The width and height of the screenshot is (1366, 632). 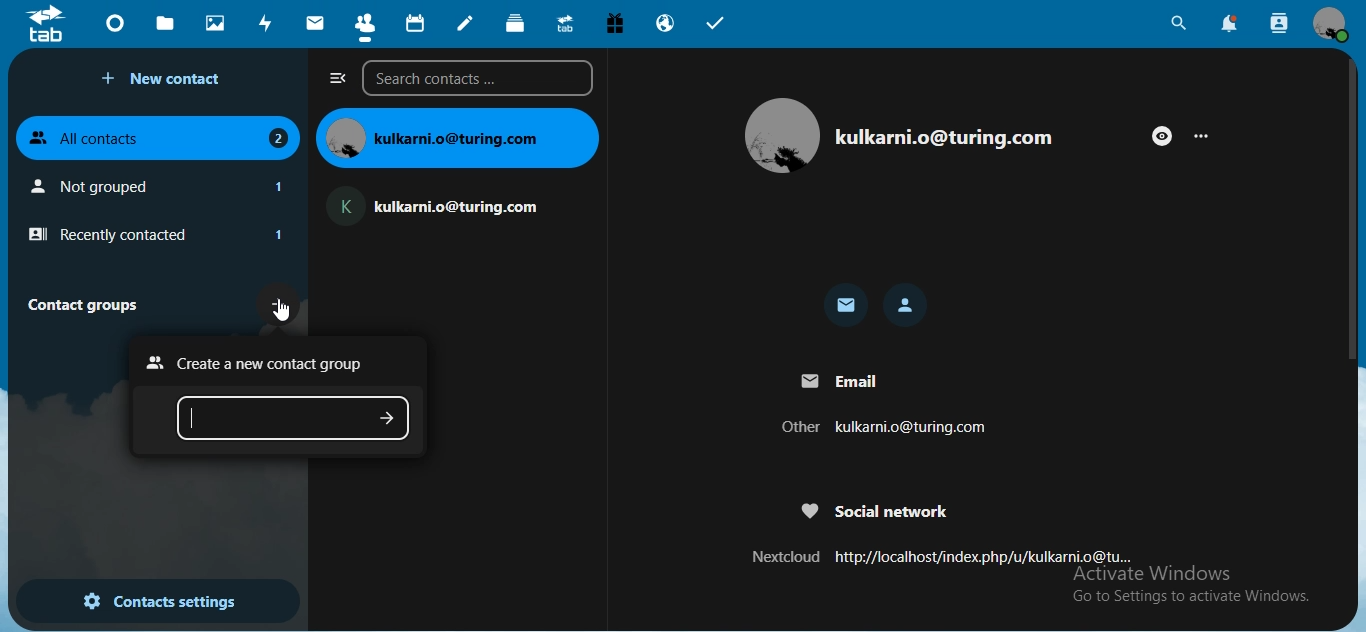 What do you see at coordinates (280, 302) in the screenshot?
I see `add` at bounding box center [280, 302].